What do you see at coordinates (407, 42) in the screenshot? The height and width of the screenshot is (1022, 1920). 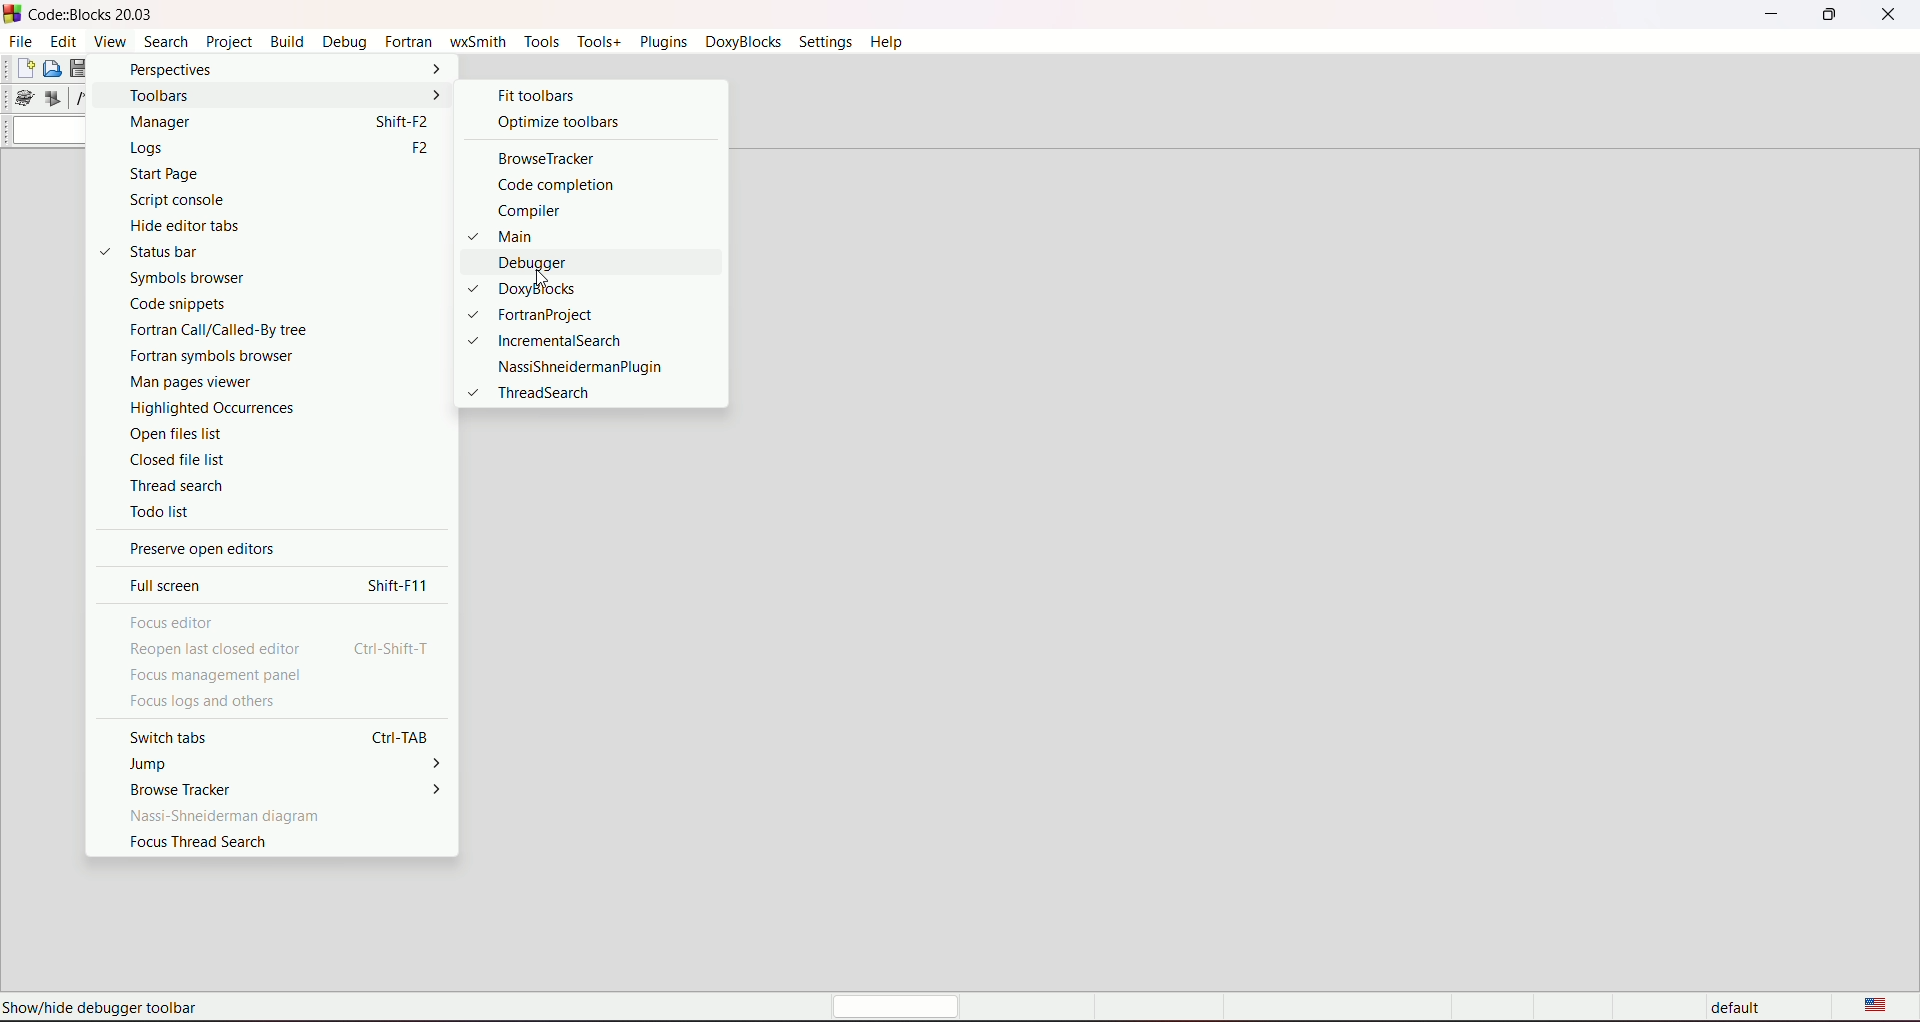 I see `fortran` at bounding box center [407, 42].